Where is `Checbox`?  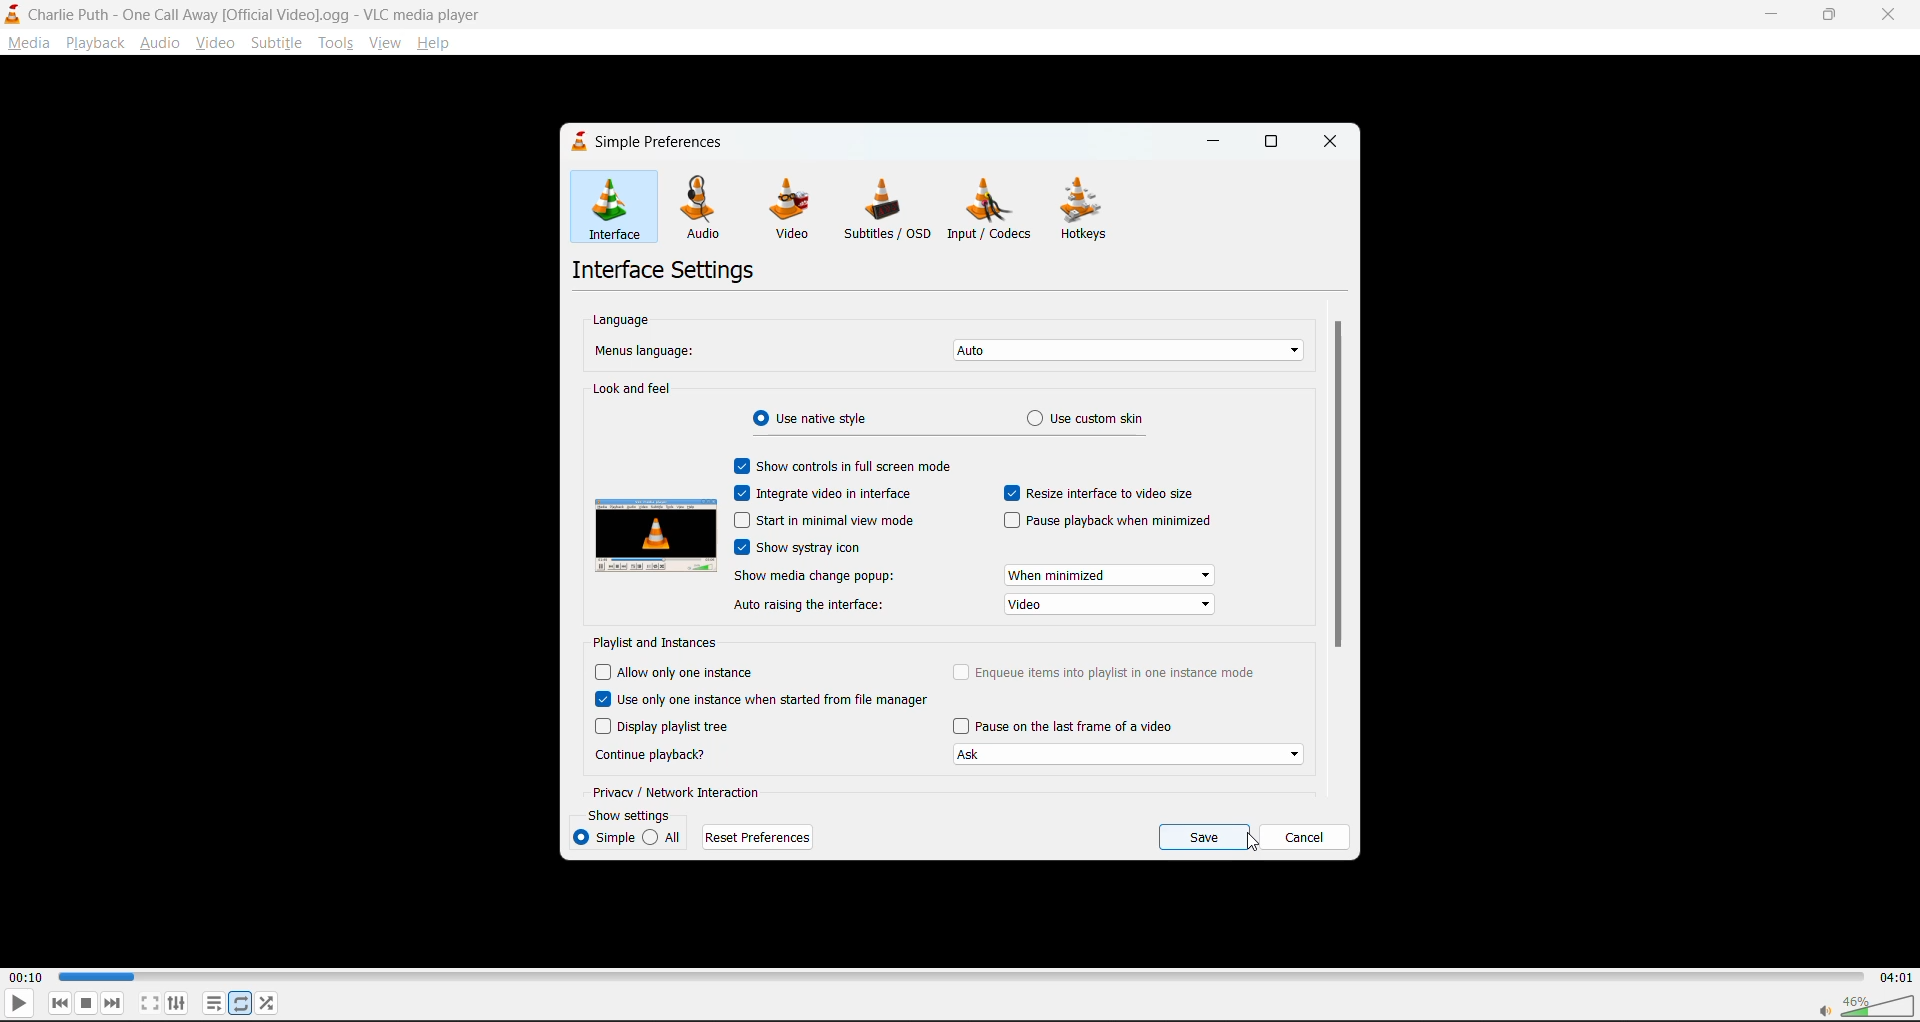
Checbox is located at coordinates (1011, 520).